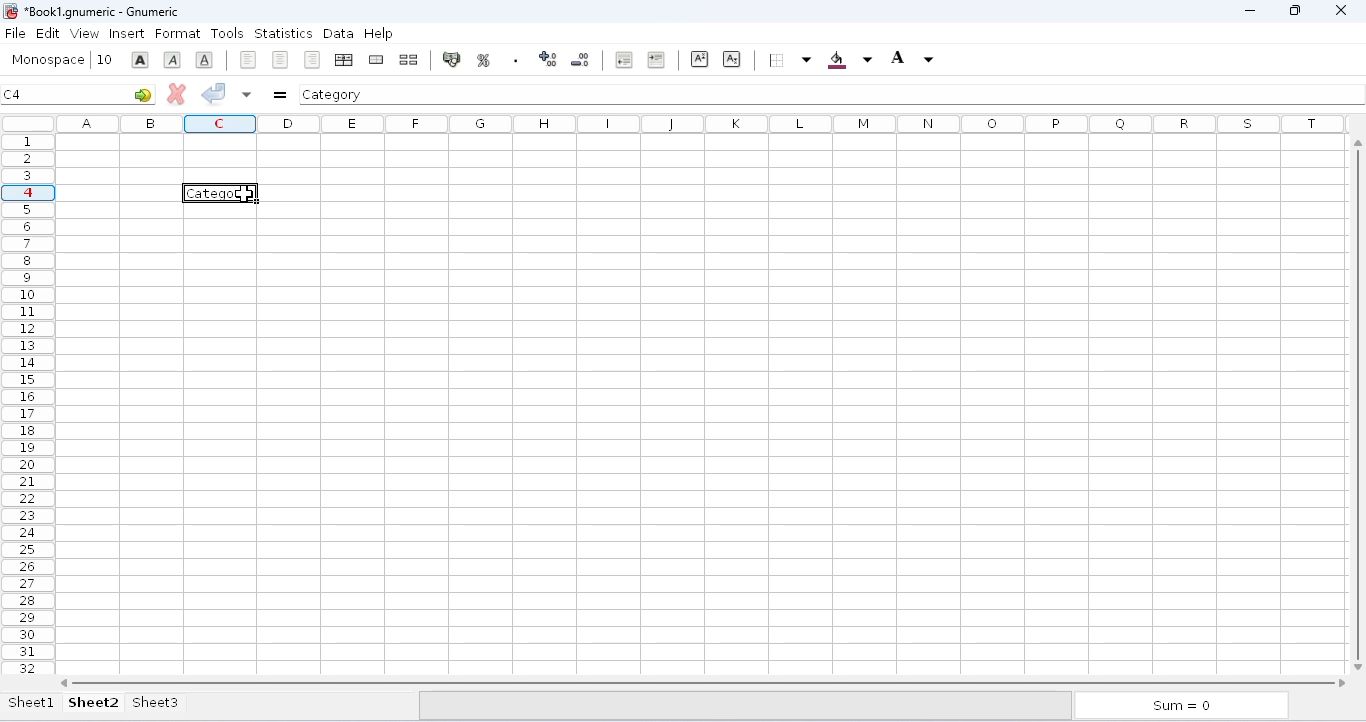 The image size is (1366, 722). I want to click on superscript, so click(700, 59).